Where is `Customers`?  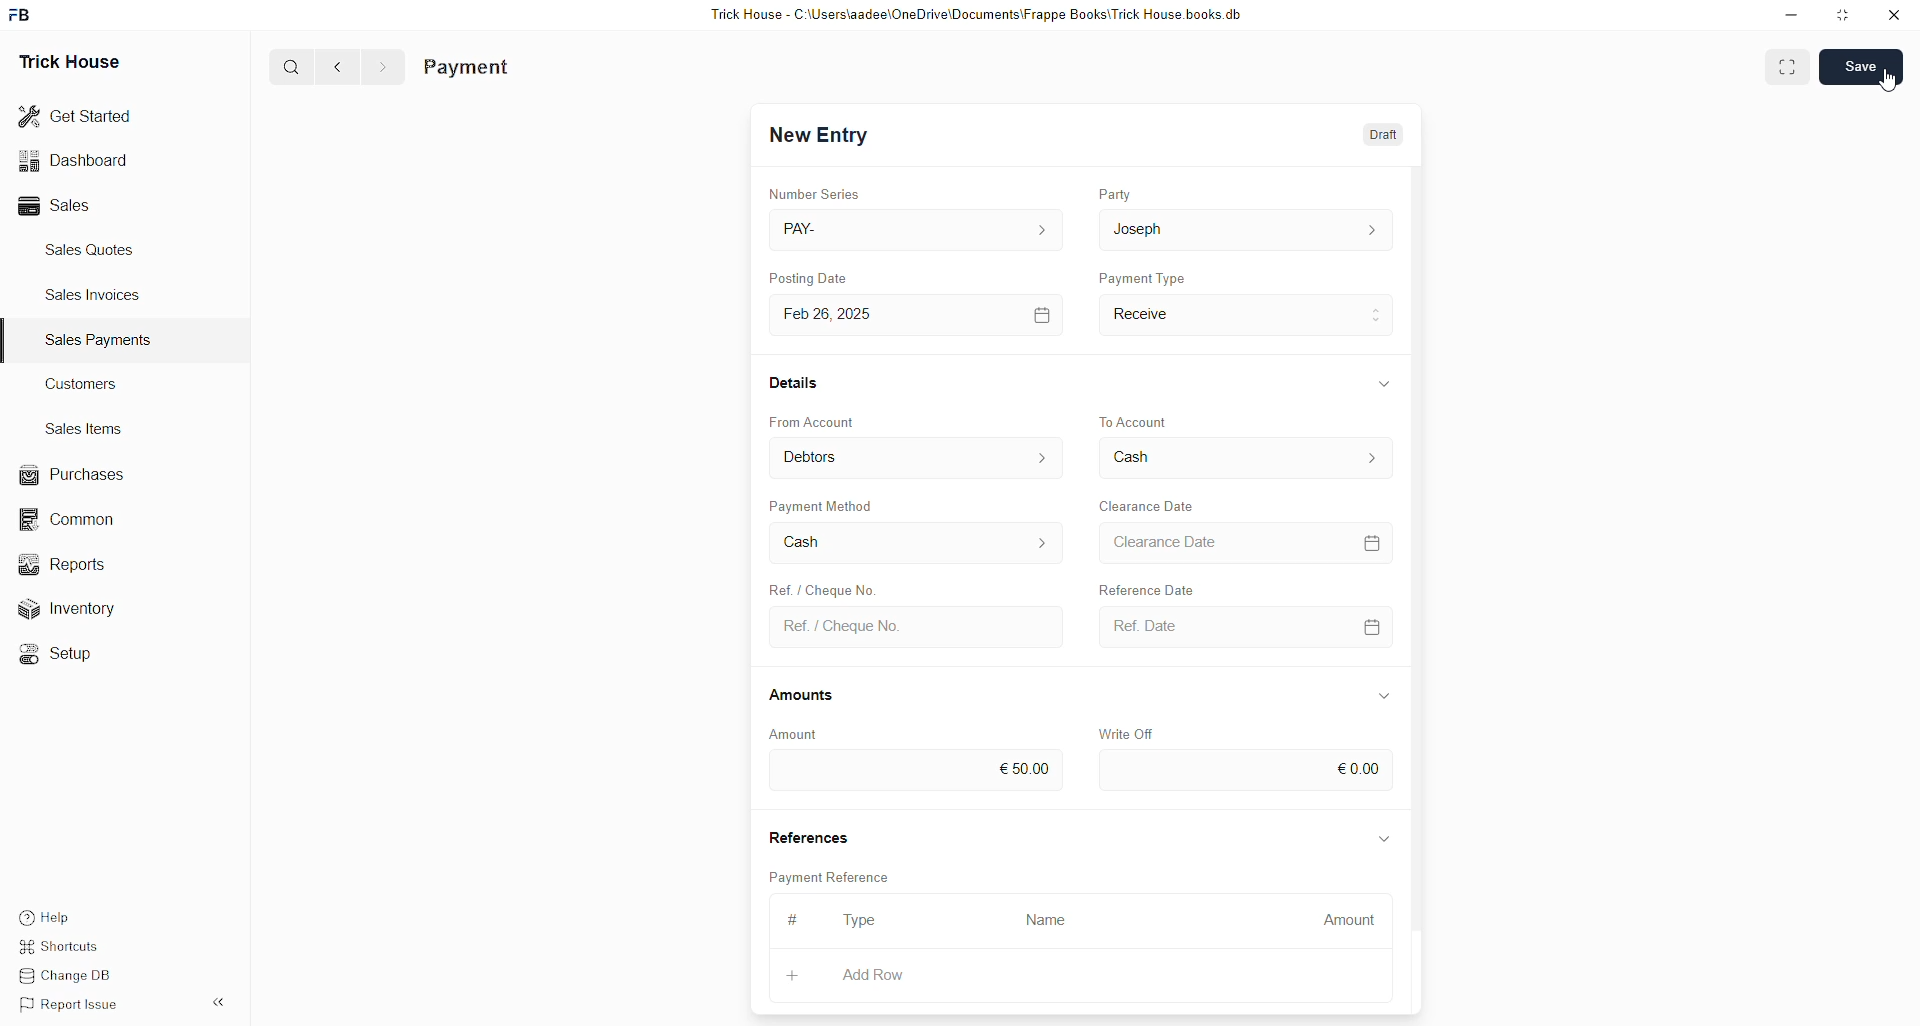 Customers is located at coordinates (87, 383).